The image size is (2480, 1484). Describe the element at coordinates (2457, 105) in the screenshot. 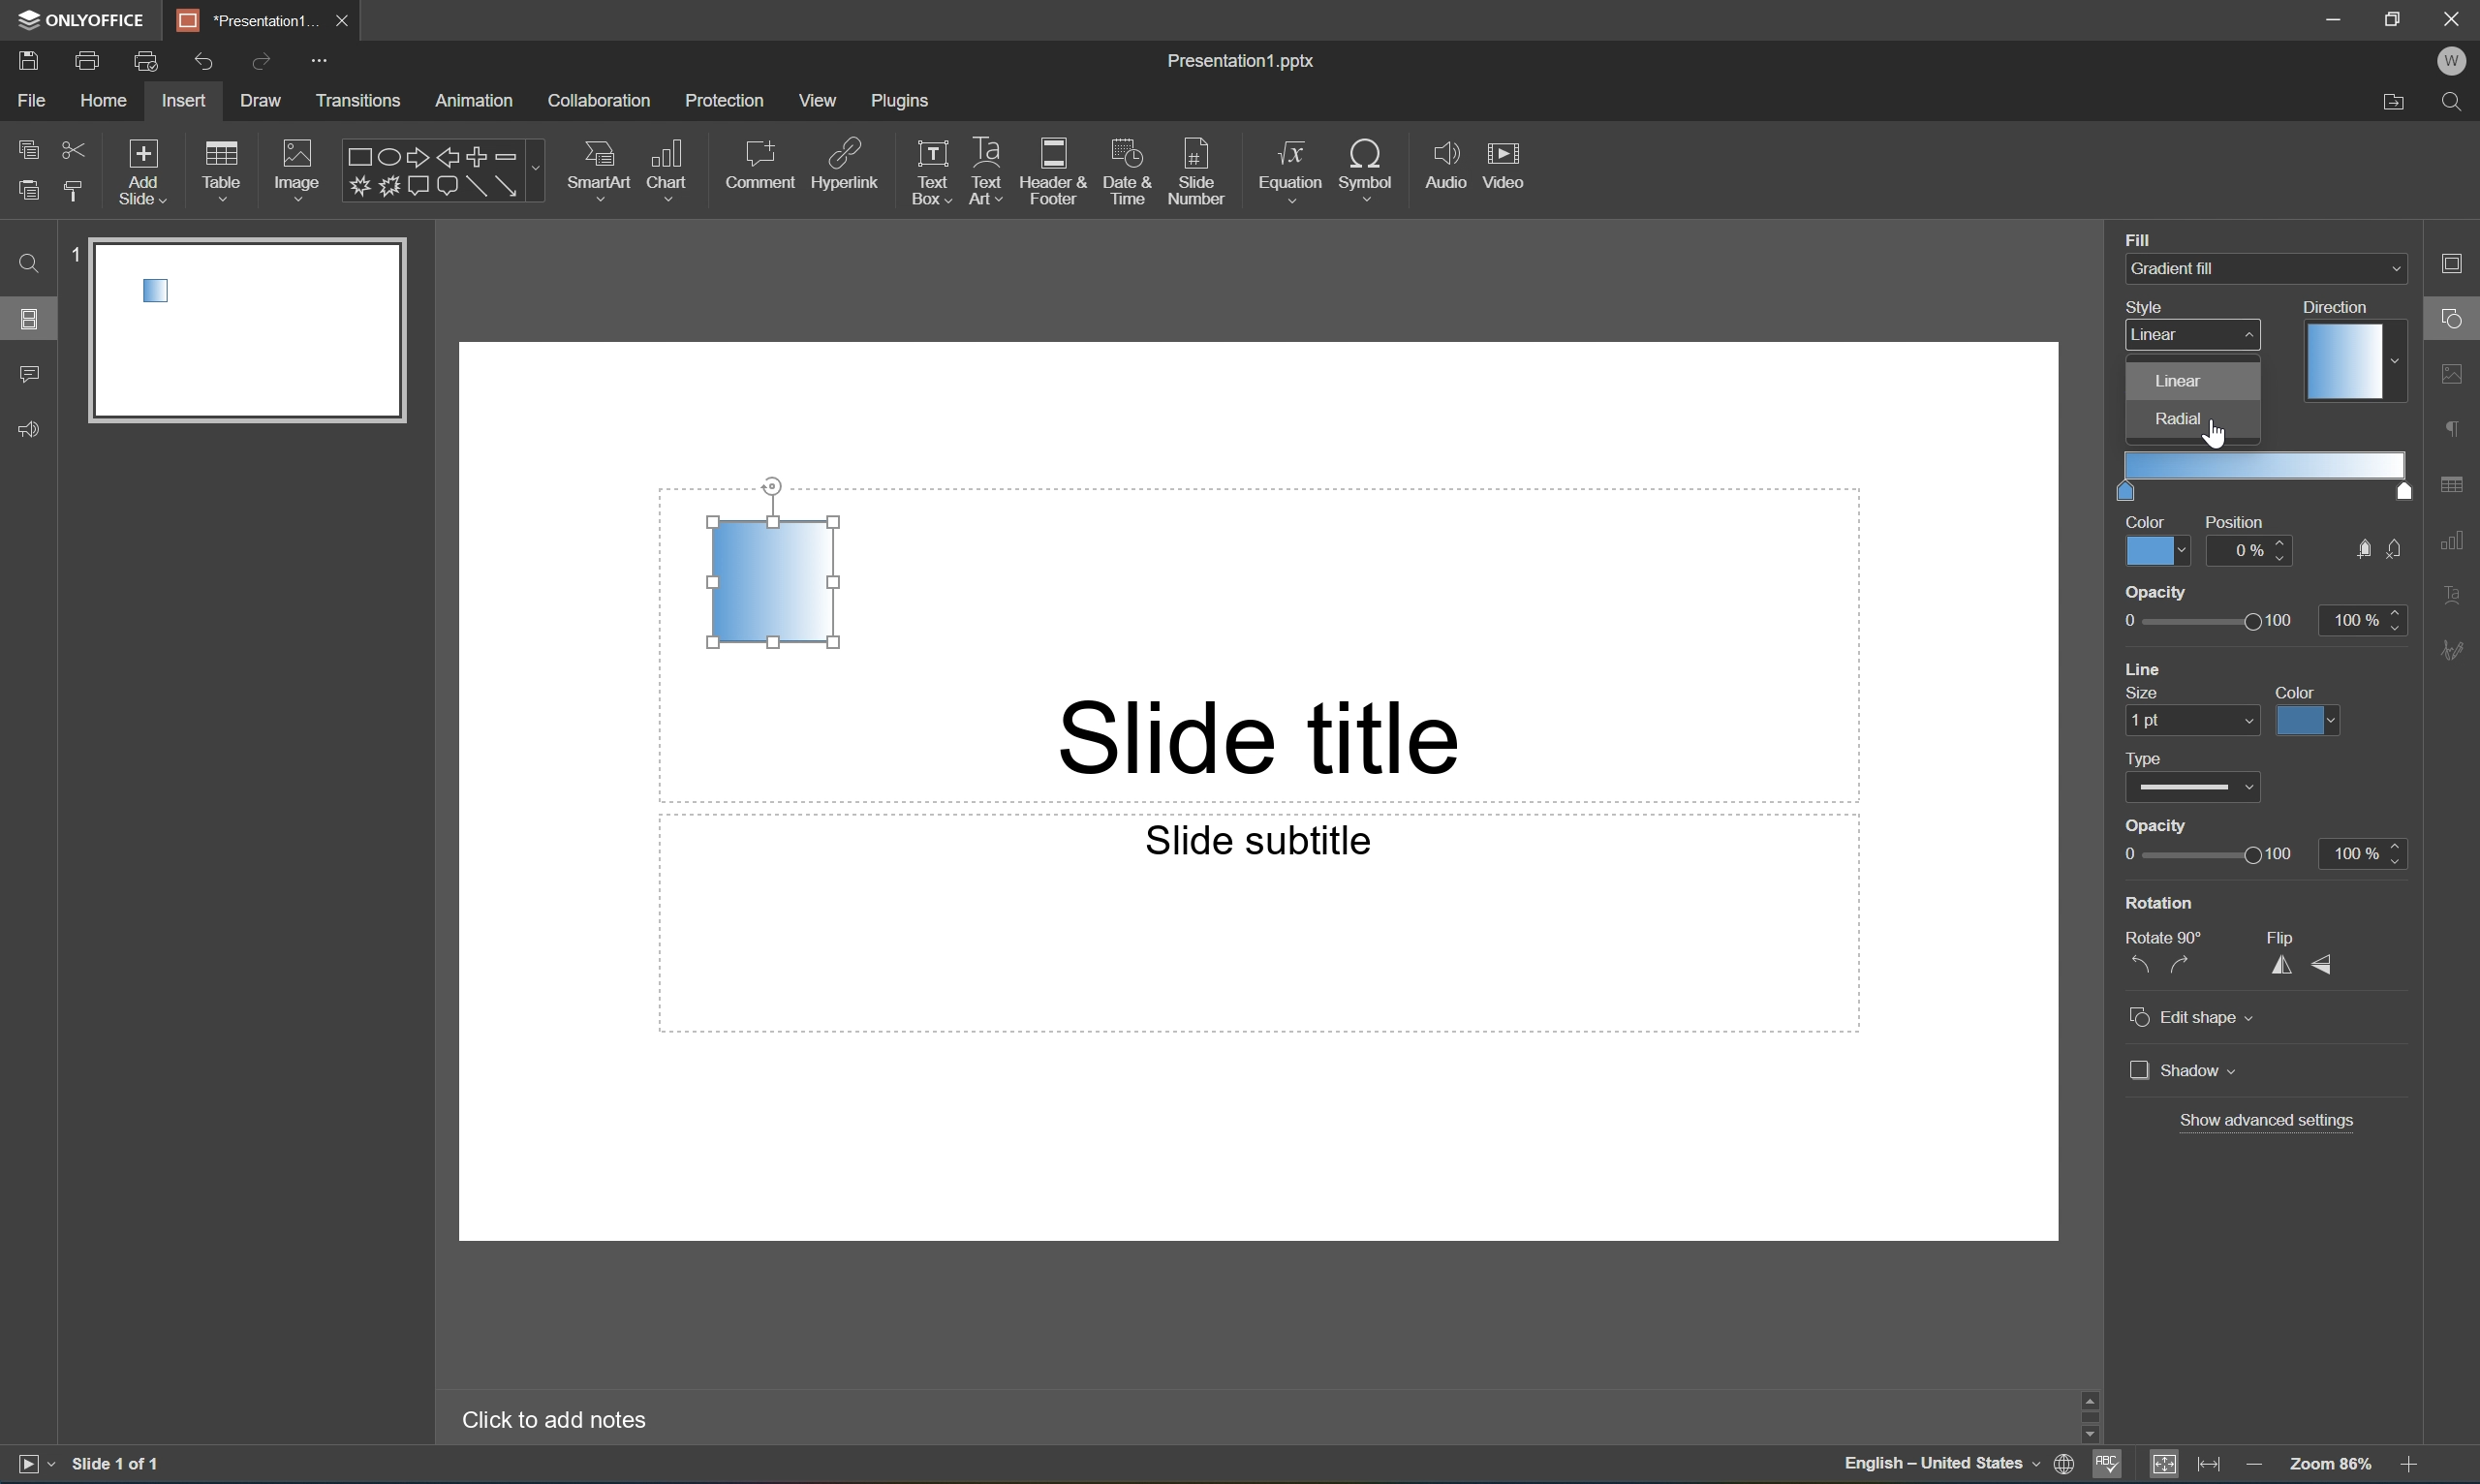

I see `Find` at that location.